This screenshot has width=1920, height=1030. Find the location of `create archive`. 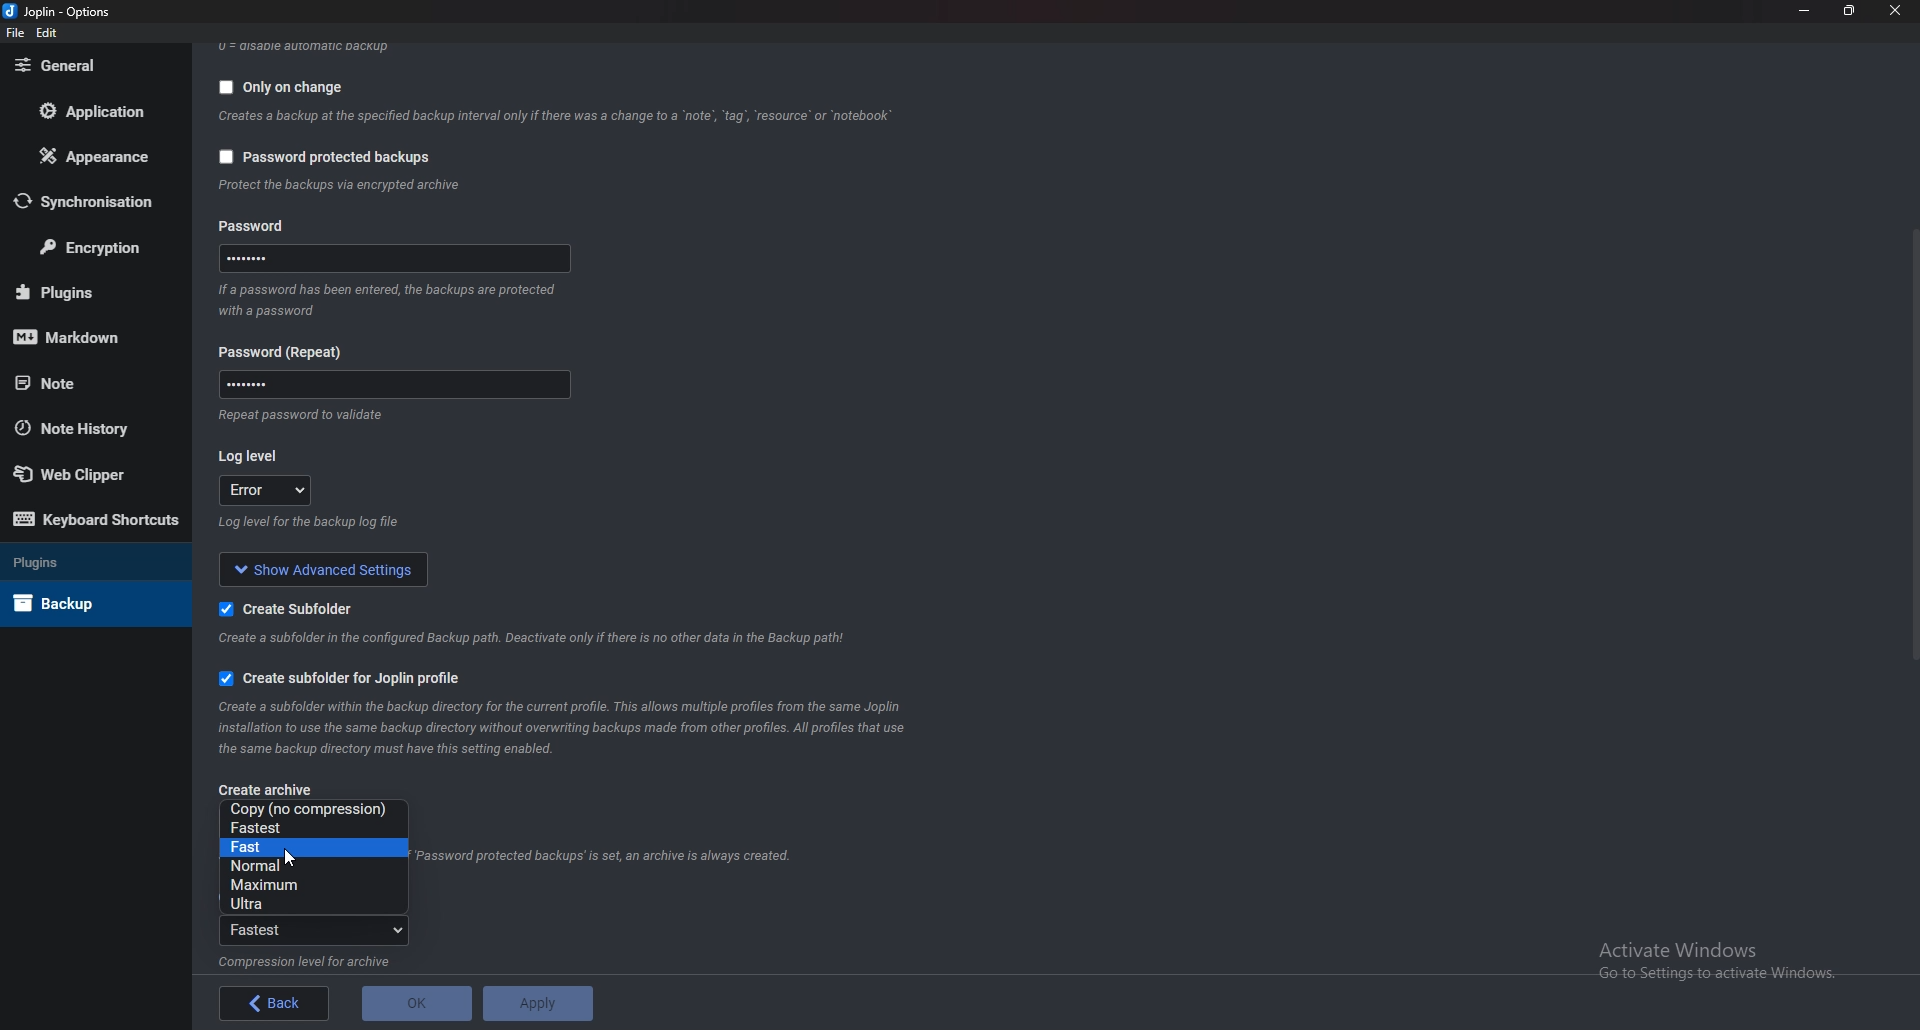

create archive is located at coordinates (267, 794).